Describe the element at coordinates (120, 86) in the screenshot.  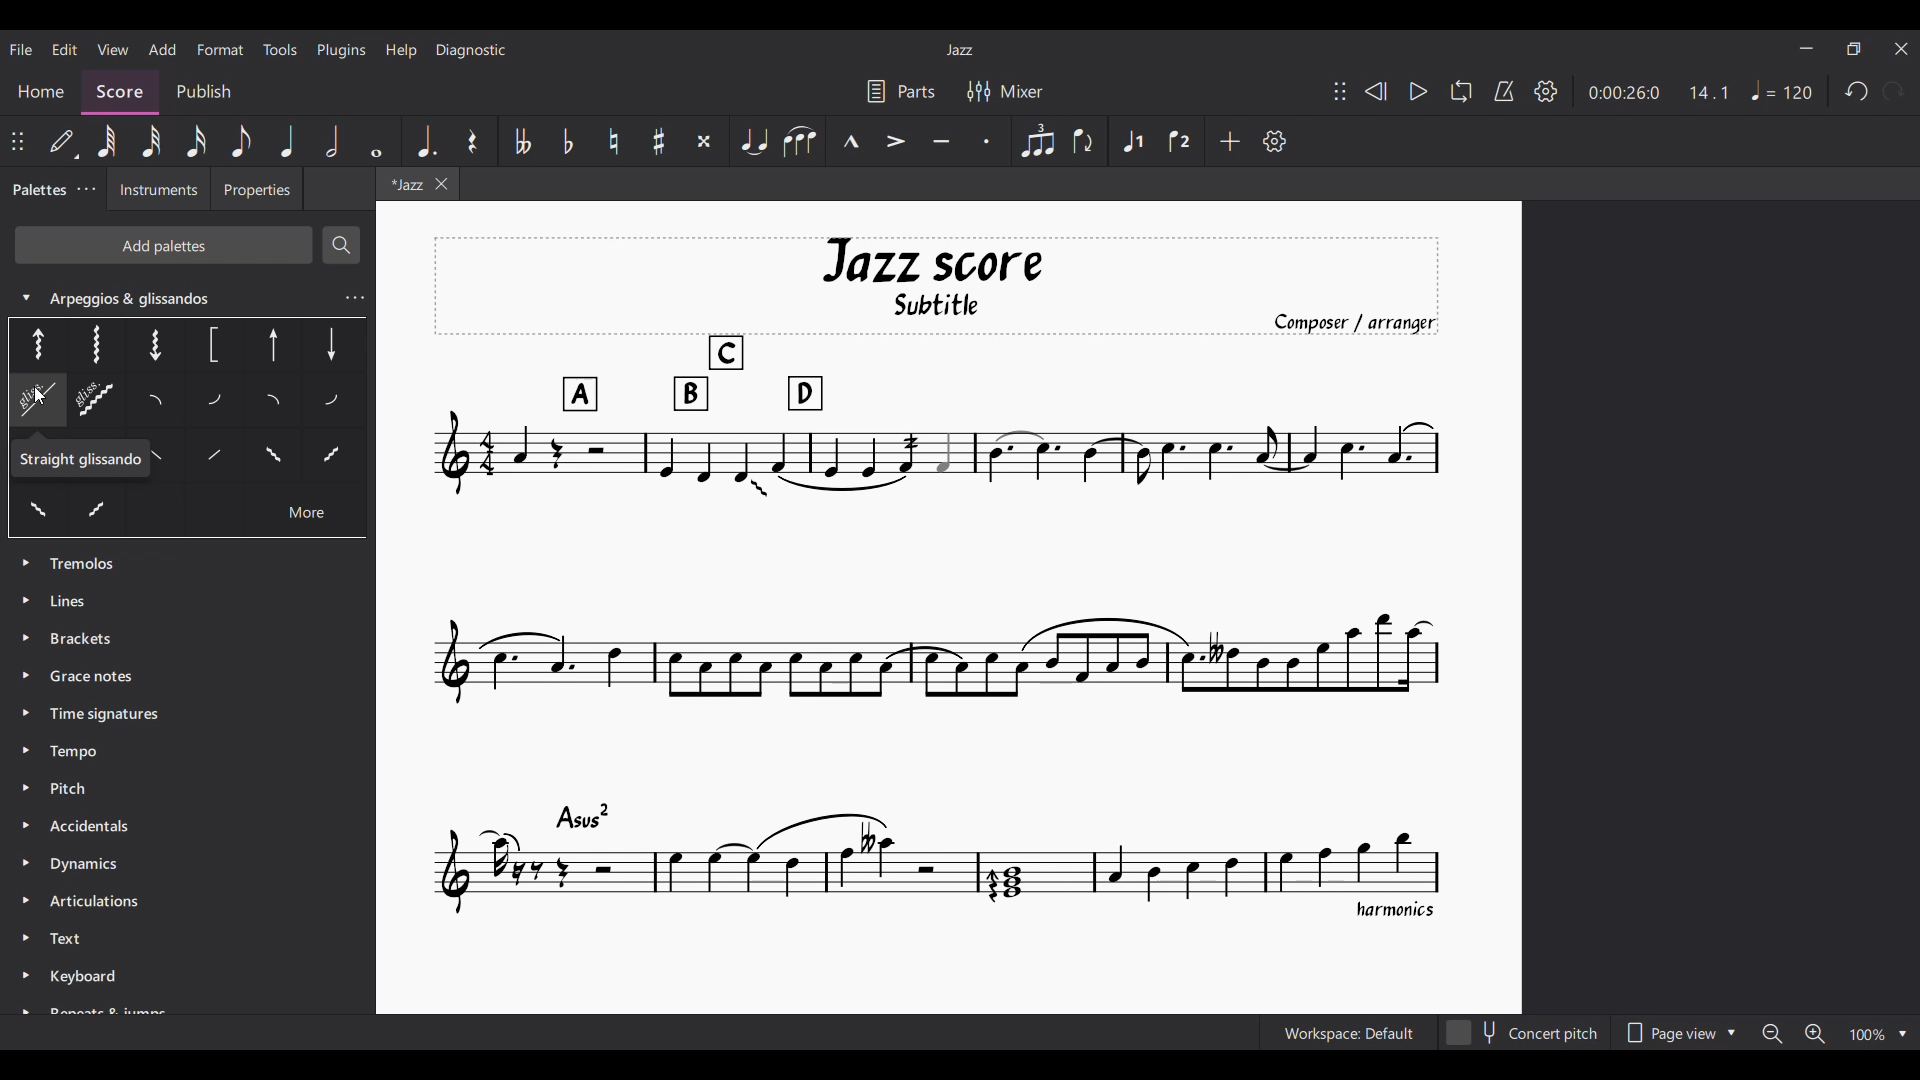
I see `Score, current section highlighted` at that location.